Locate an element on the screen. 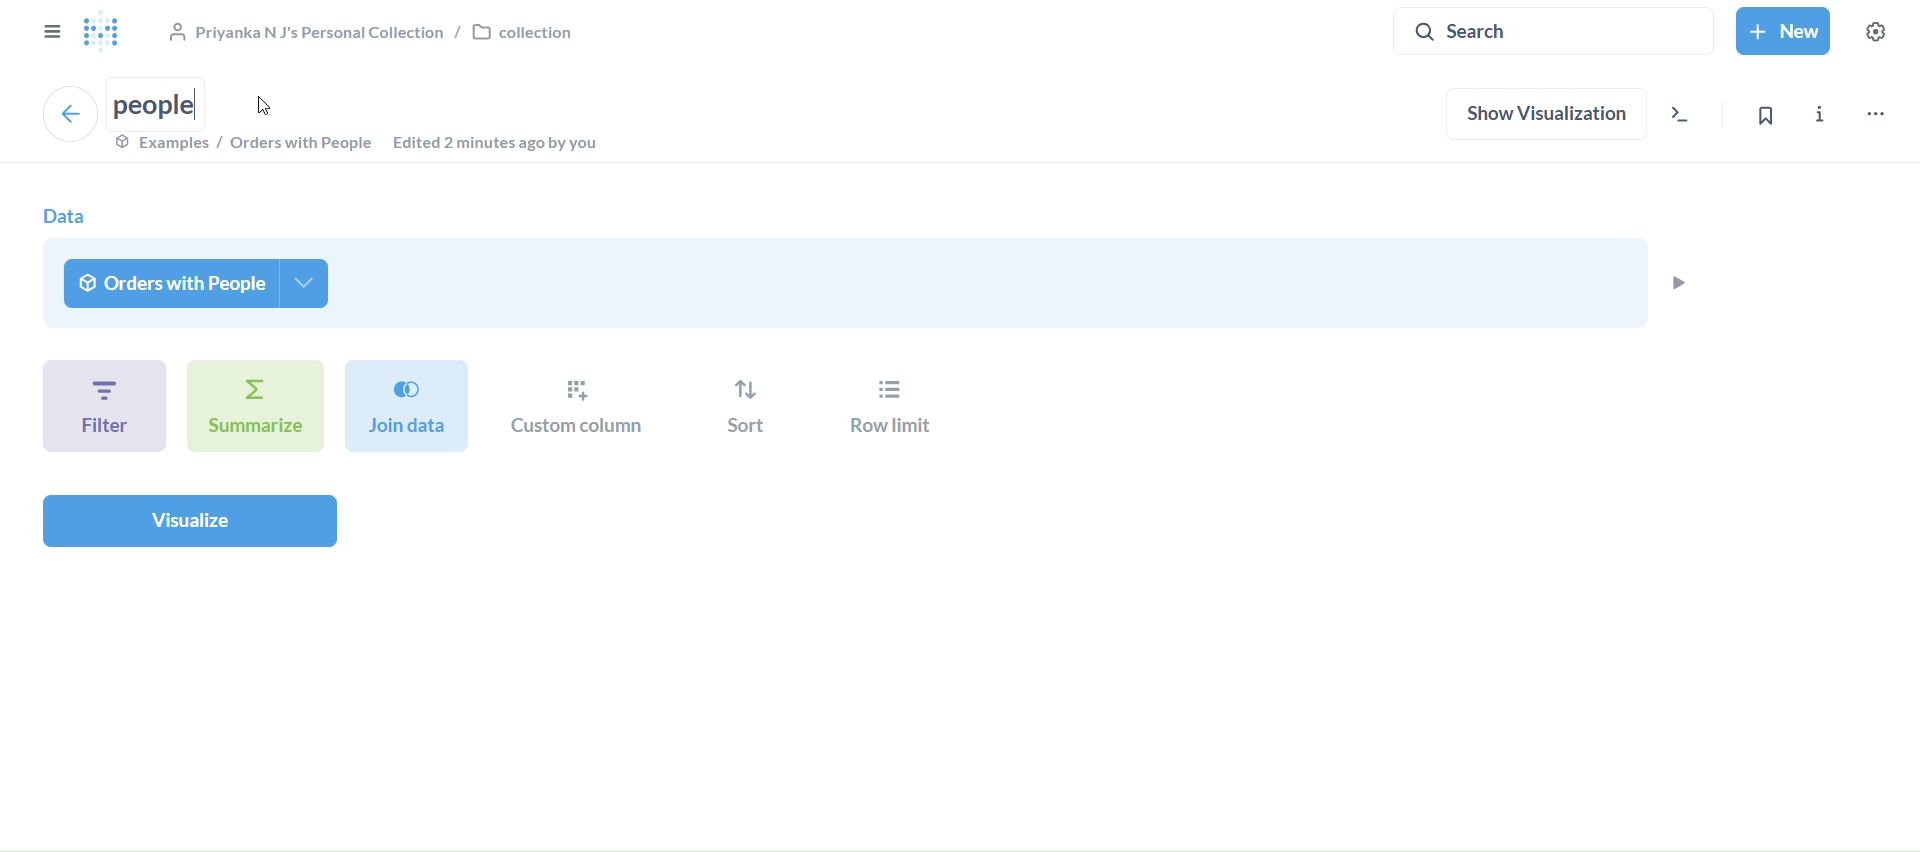 This screenshot has height=852, width=1920. preview is located at coordinates (1677, 282).